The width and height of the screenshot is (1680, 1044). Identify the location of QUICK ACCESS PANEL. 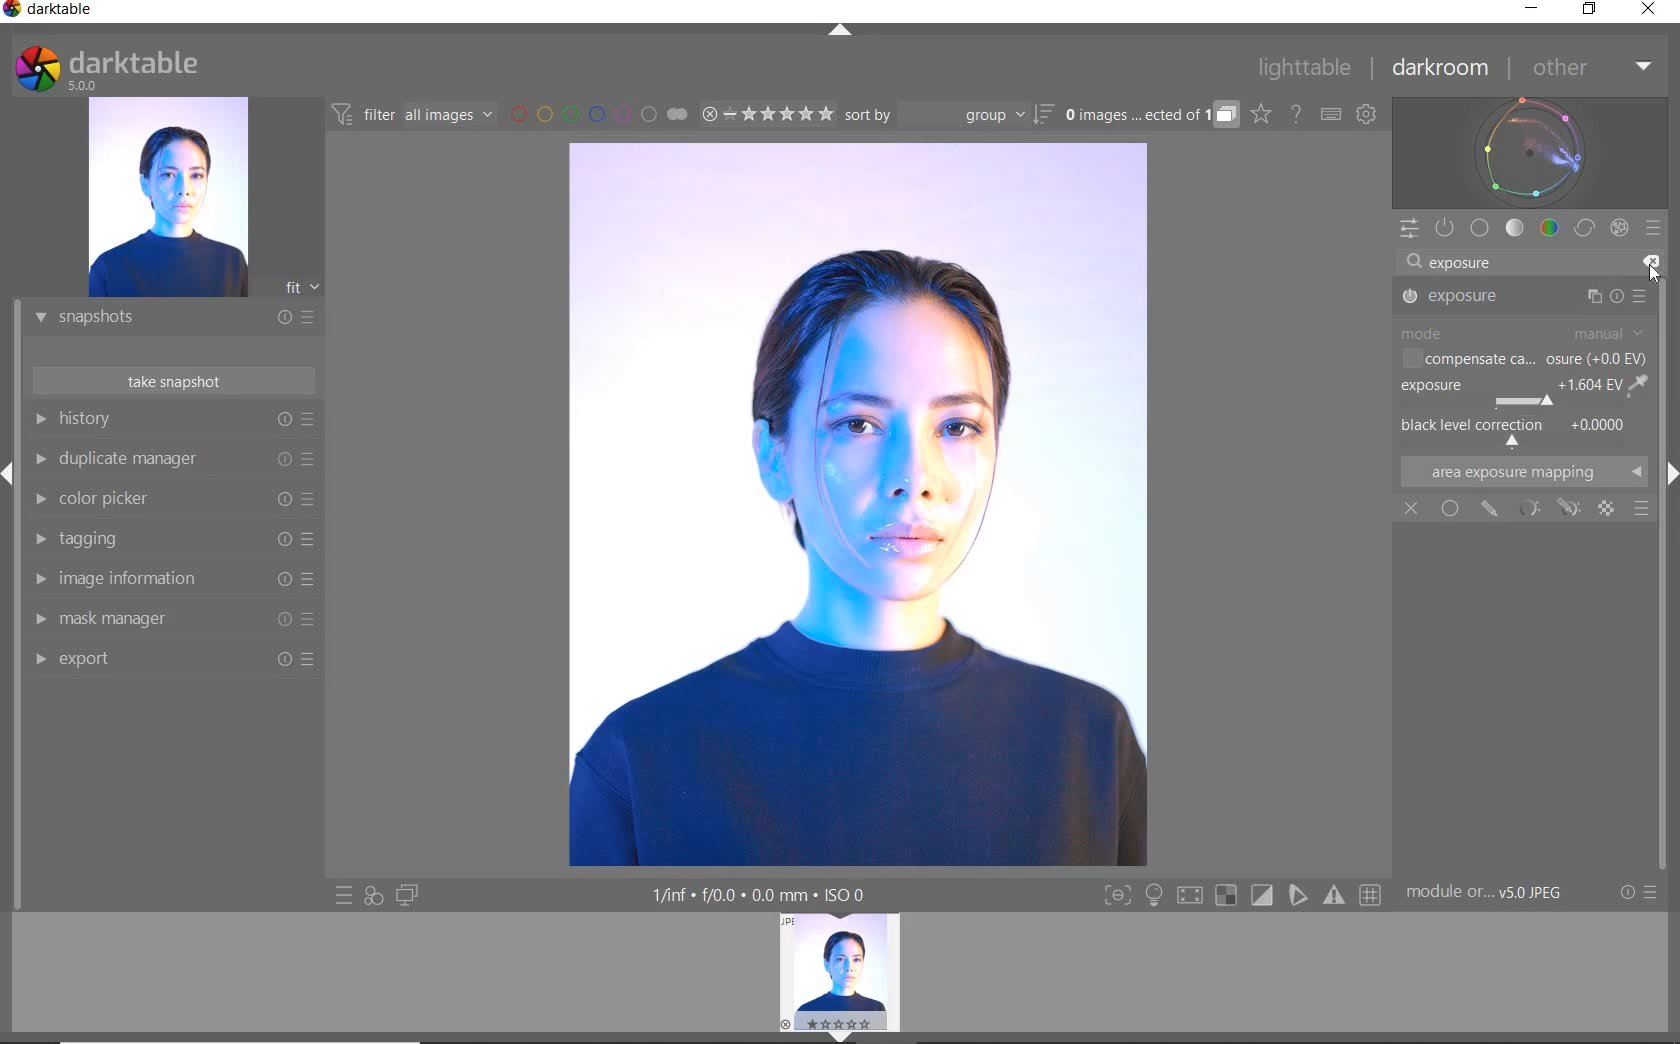
(1408, 230).